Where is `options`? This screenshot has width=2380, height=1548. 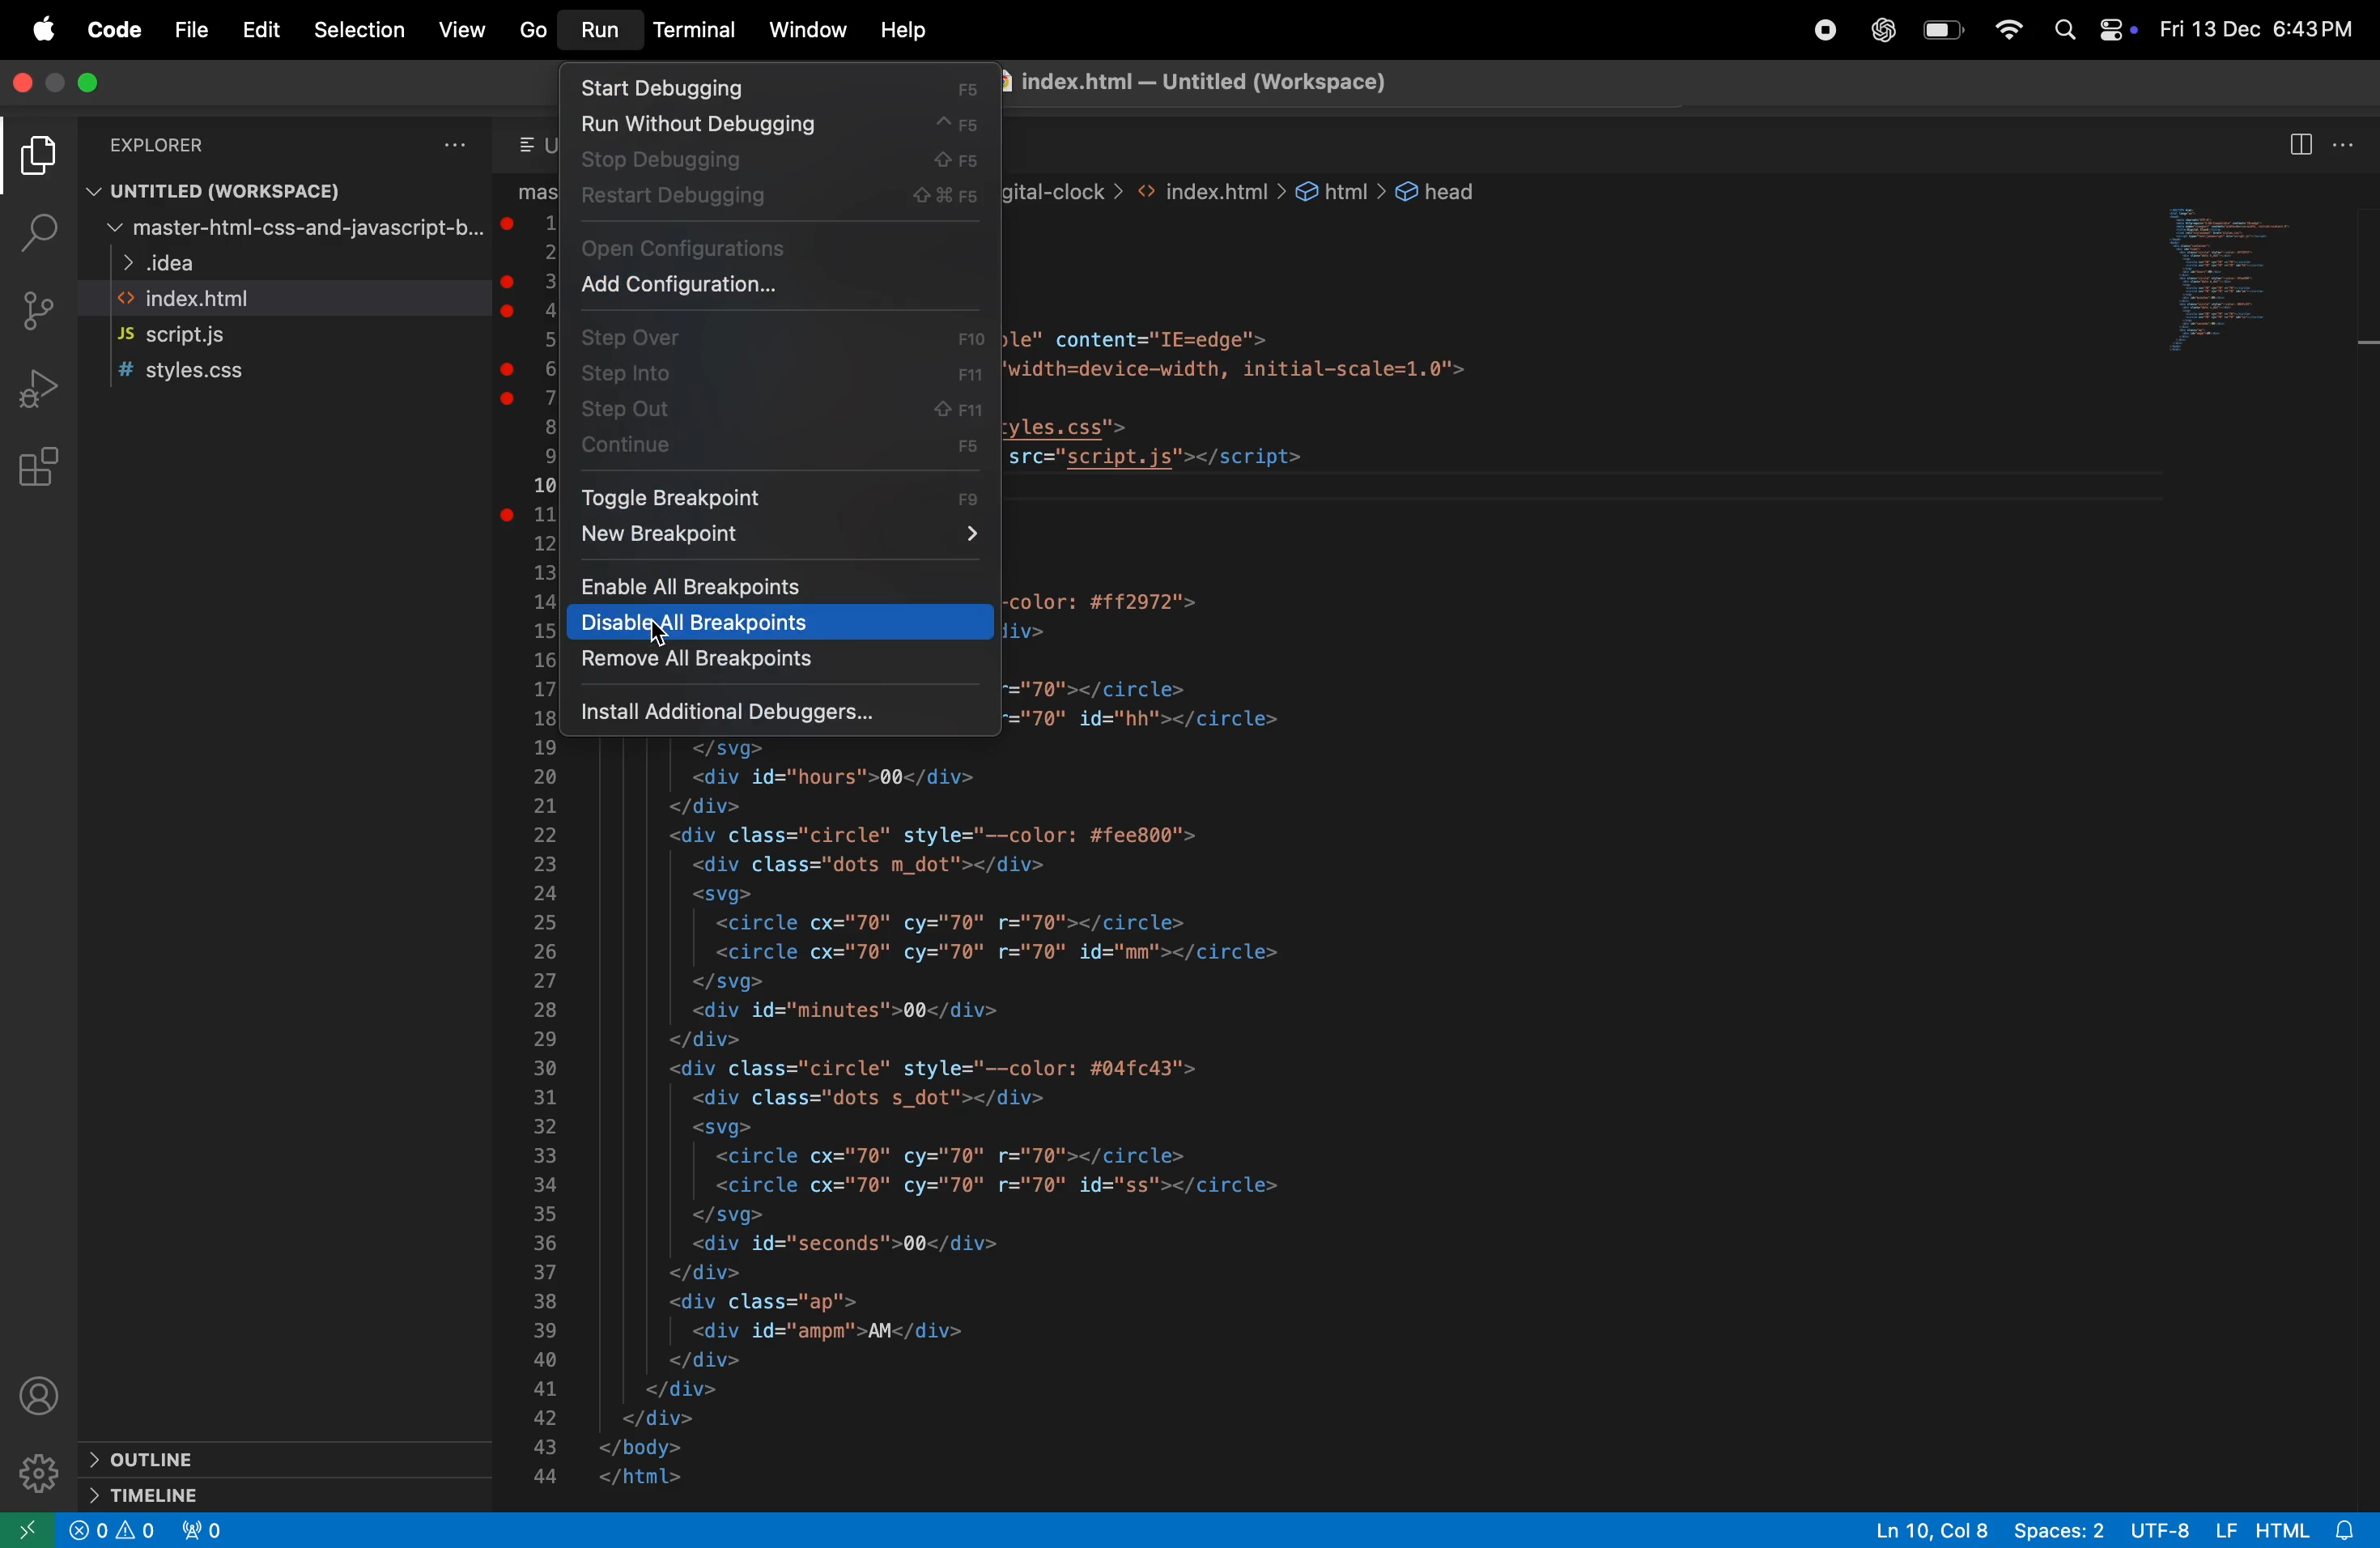
options is located at coordinates (2353, 142).